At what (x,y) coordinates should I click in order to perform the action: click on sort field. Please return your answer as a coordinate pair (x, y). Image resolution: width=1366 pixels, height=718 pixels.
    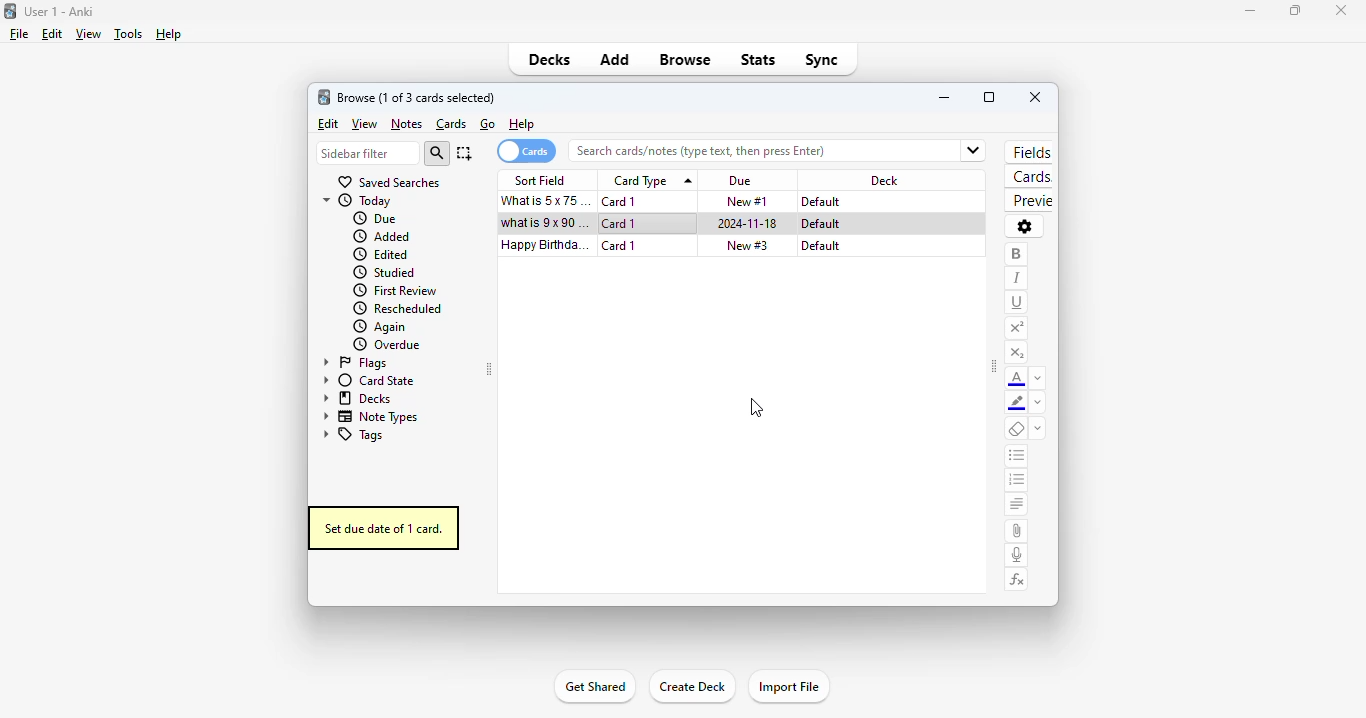
    Looking at the image, I should click on (543, 180).